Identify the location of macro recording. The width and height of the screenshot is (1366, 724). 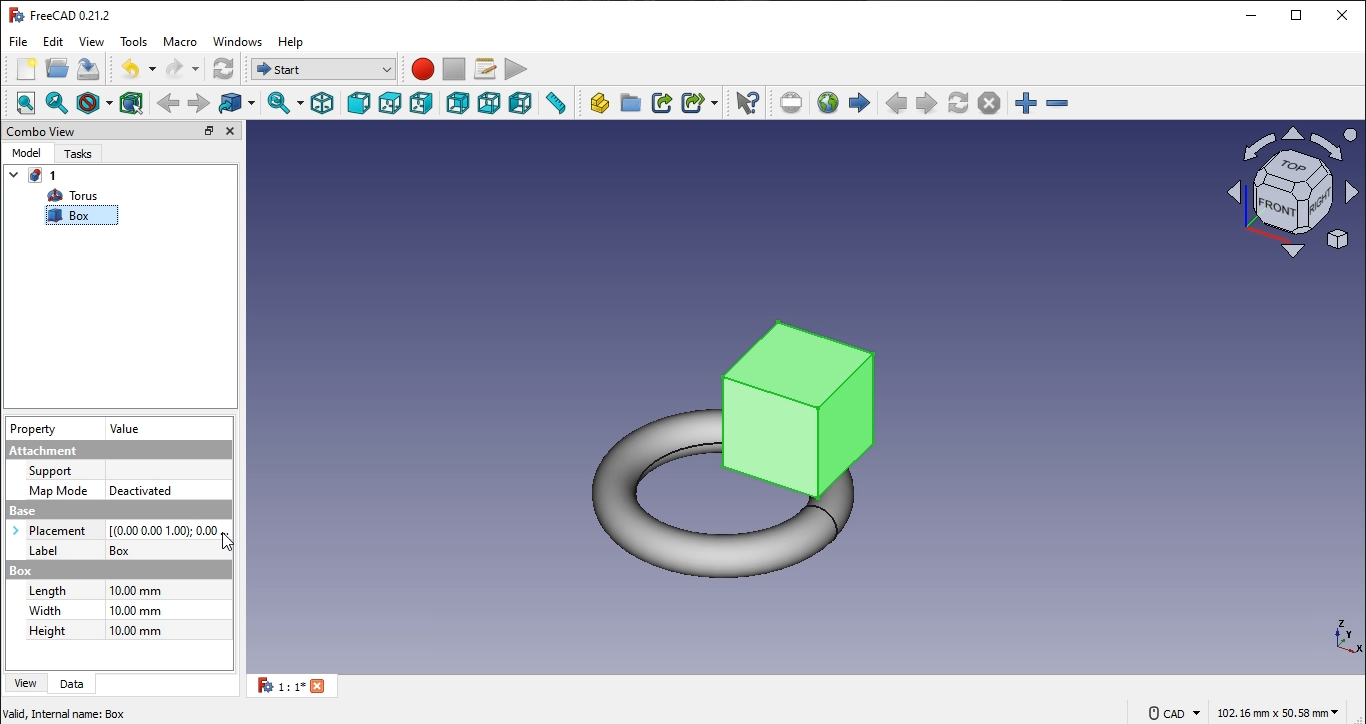
(423, 70).